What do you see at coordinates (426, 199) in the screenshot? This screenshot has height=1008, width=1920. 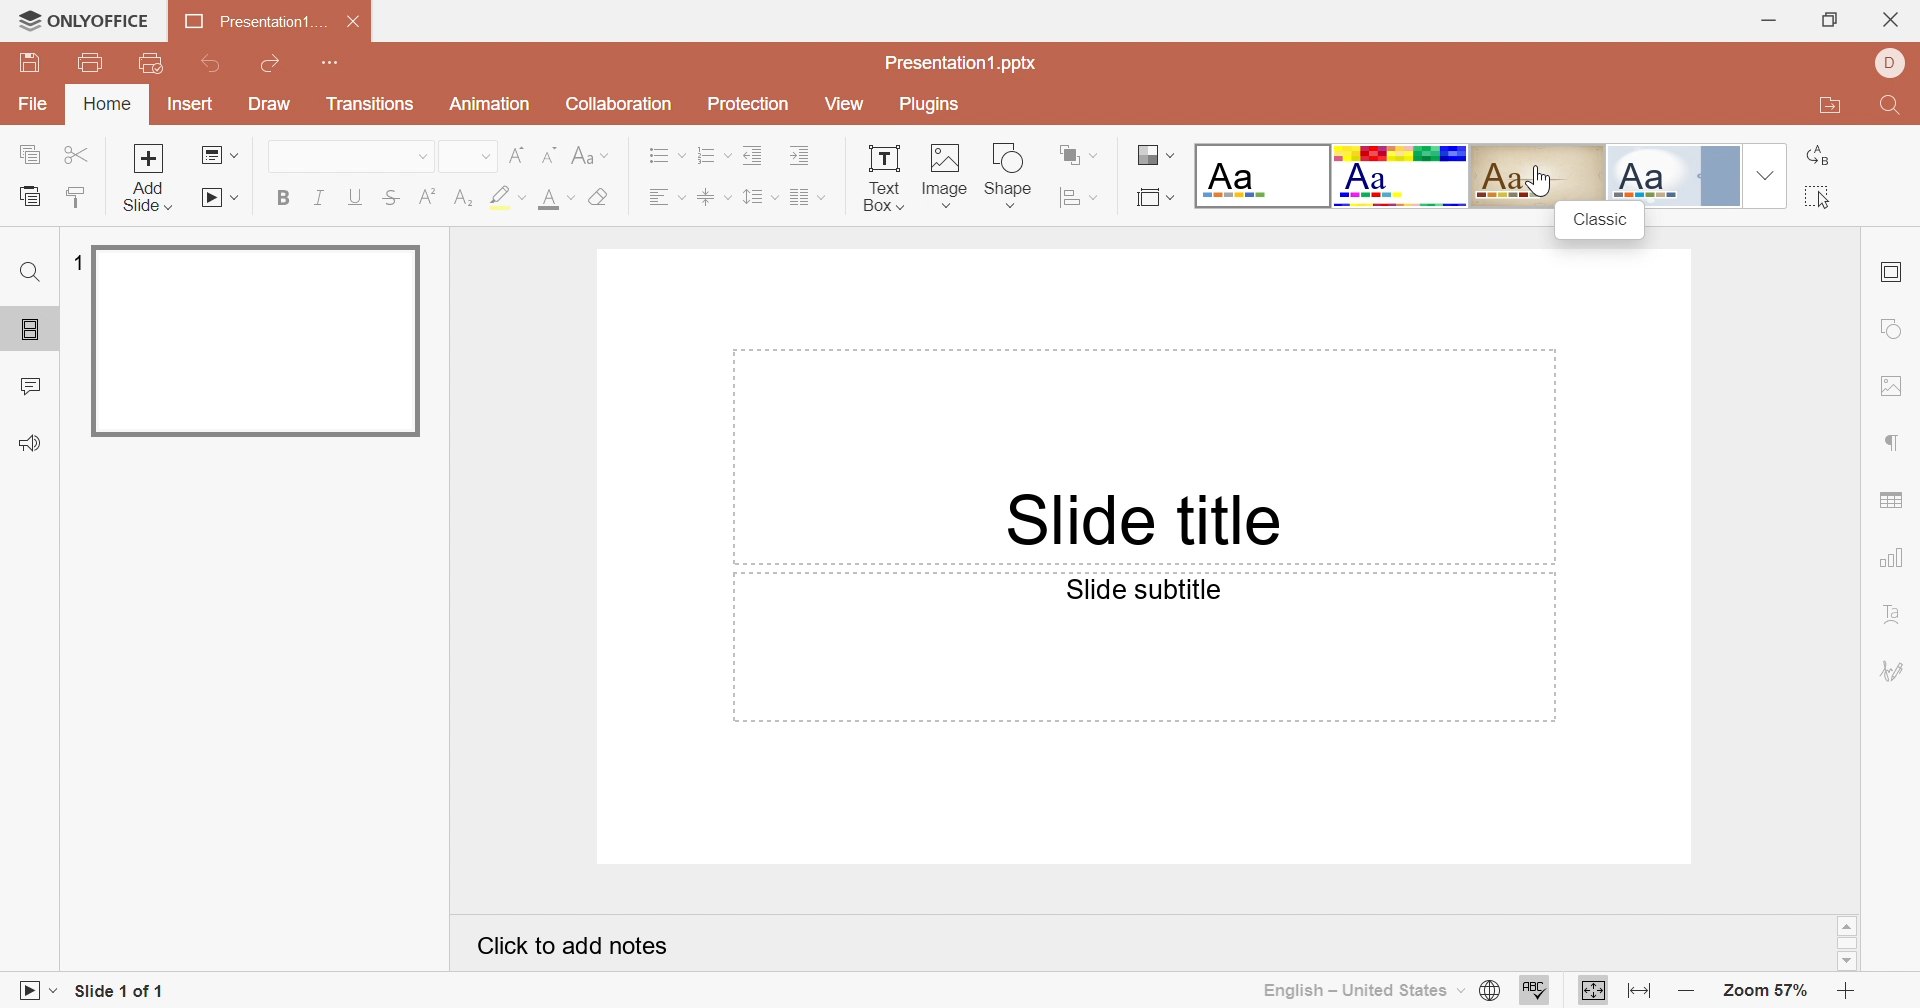 I see `Superscript` at bounding box center [426, 199].